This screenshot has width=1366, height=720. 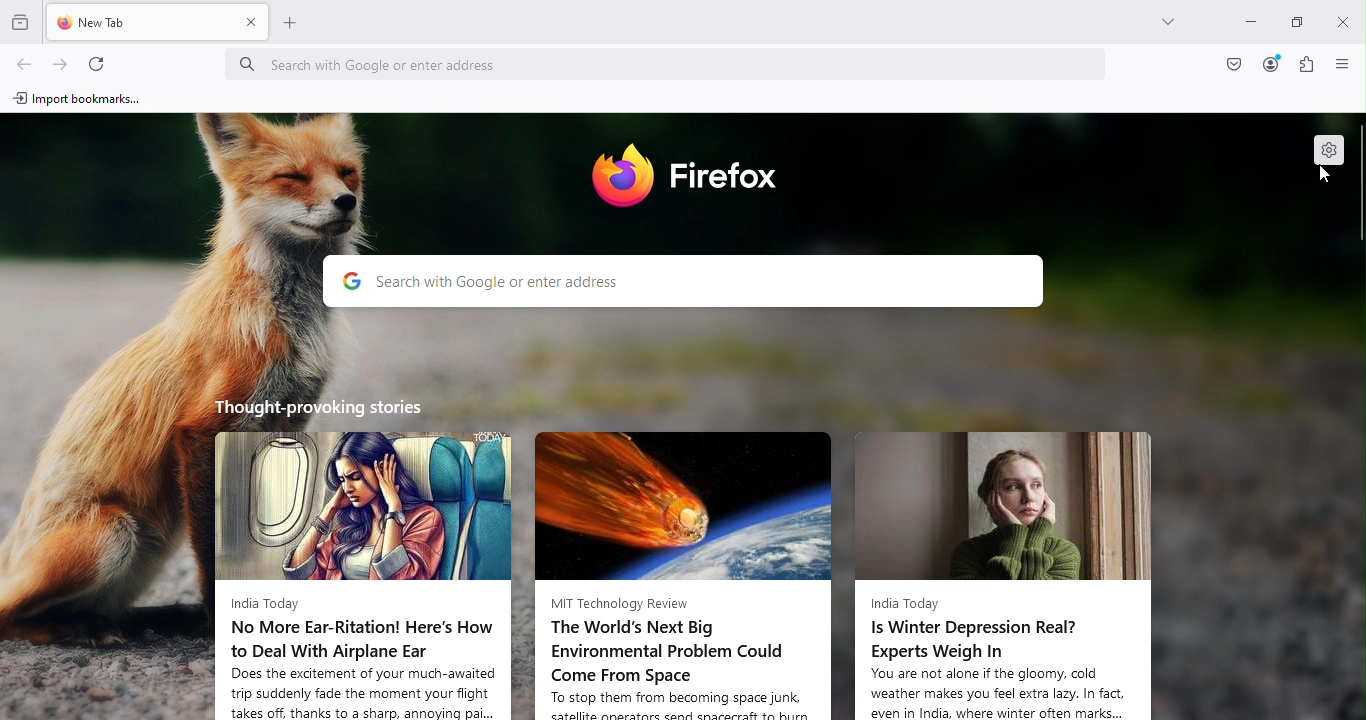 What do you see at coordinates (1003, 566) in the screenshot?
I see `New articles` at bounding box center [1003, 566].